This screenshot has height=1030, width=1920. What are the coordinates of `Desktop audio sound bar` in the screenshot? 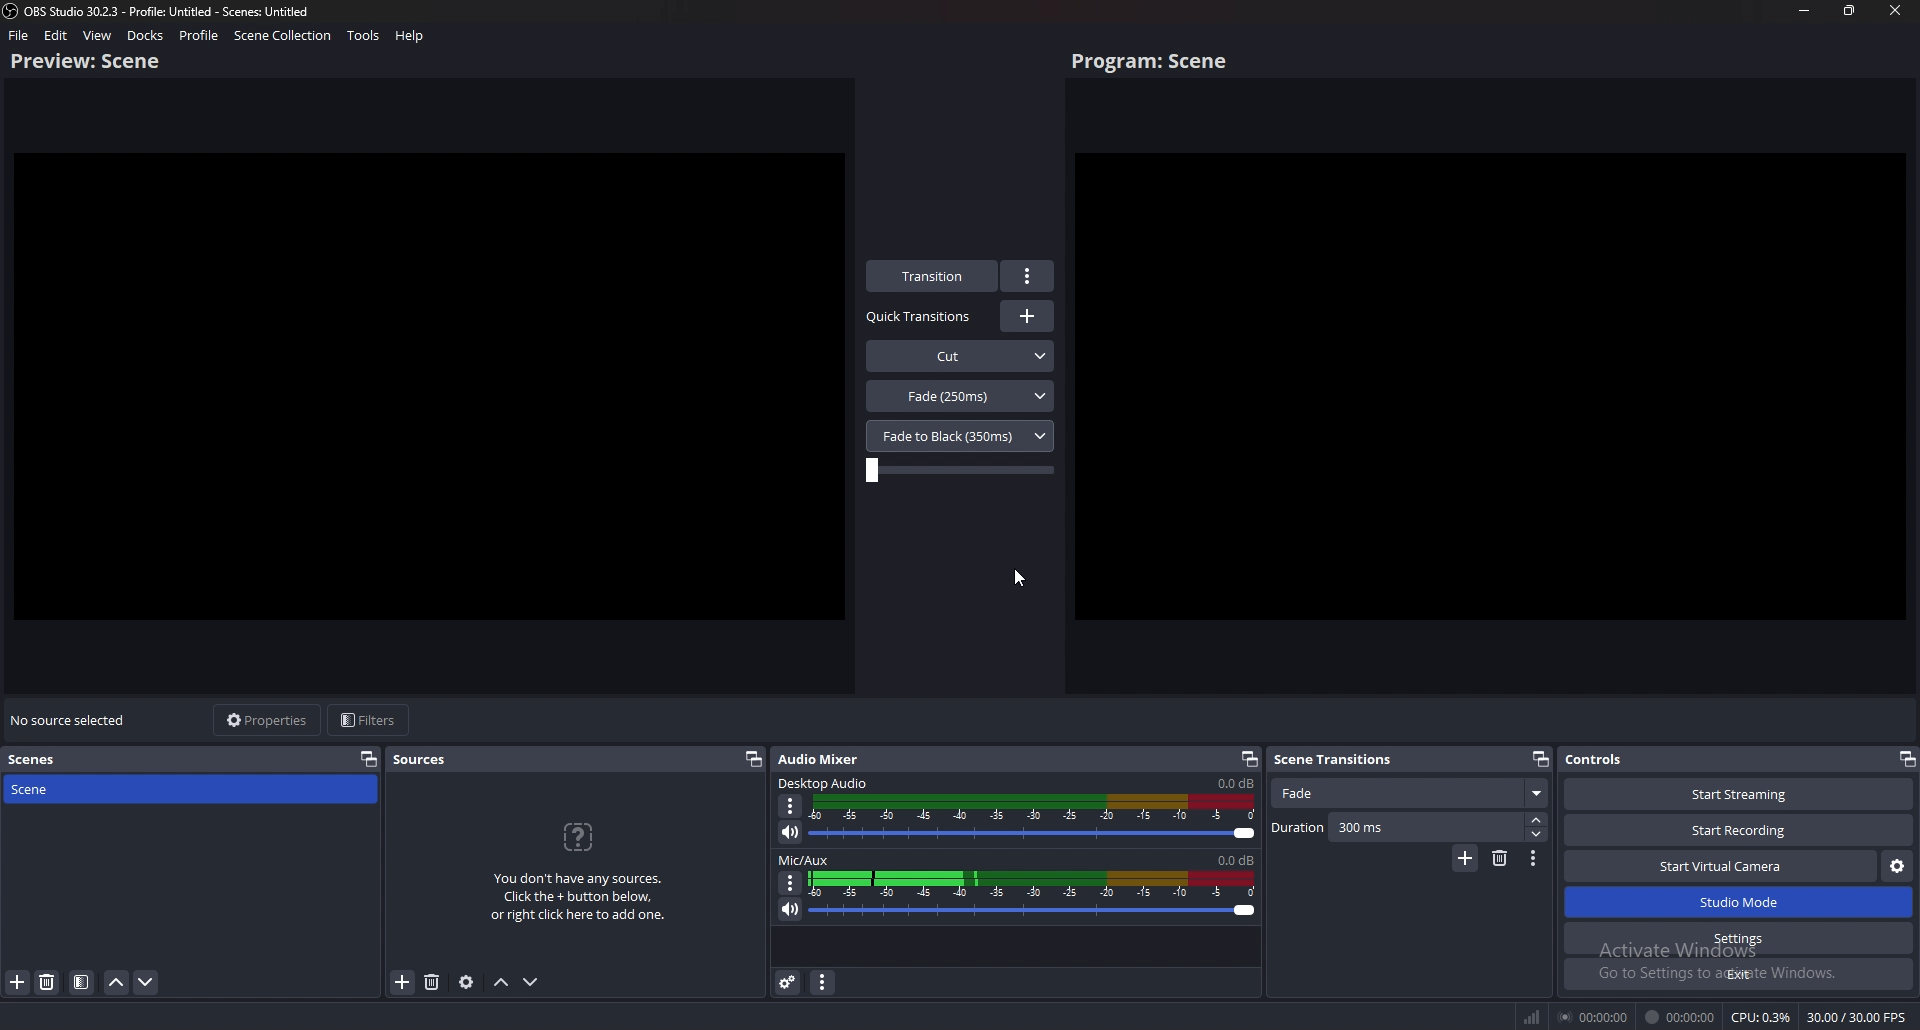 It's located at (1037, 820).